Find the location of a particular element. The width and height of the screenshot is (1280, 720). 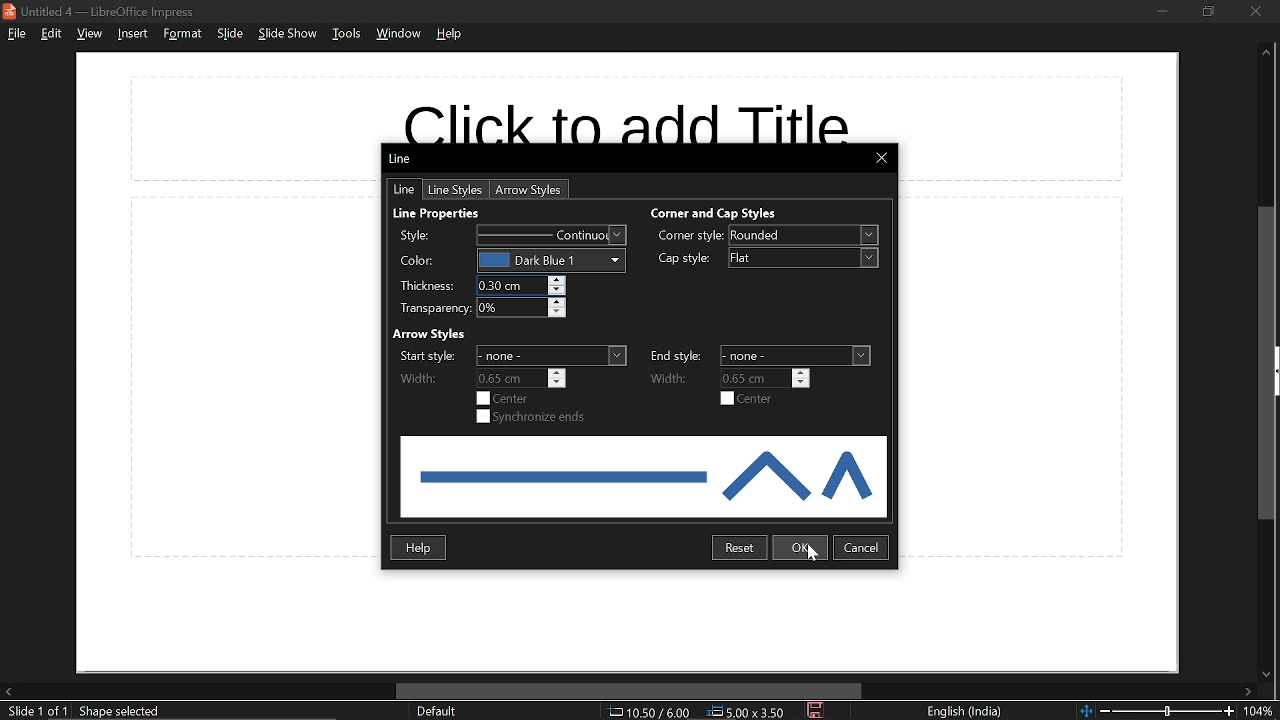

thickness is located at coordinates (520, 286).